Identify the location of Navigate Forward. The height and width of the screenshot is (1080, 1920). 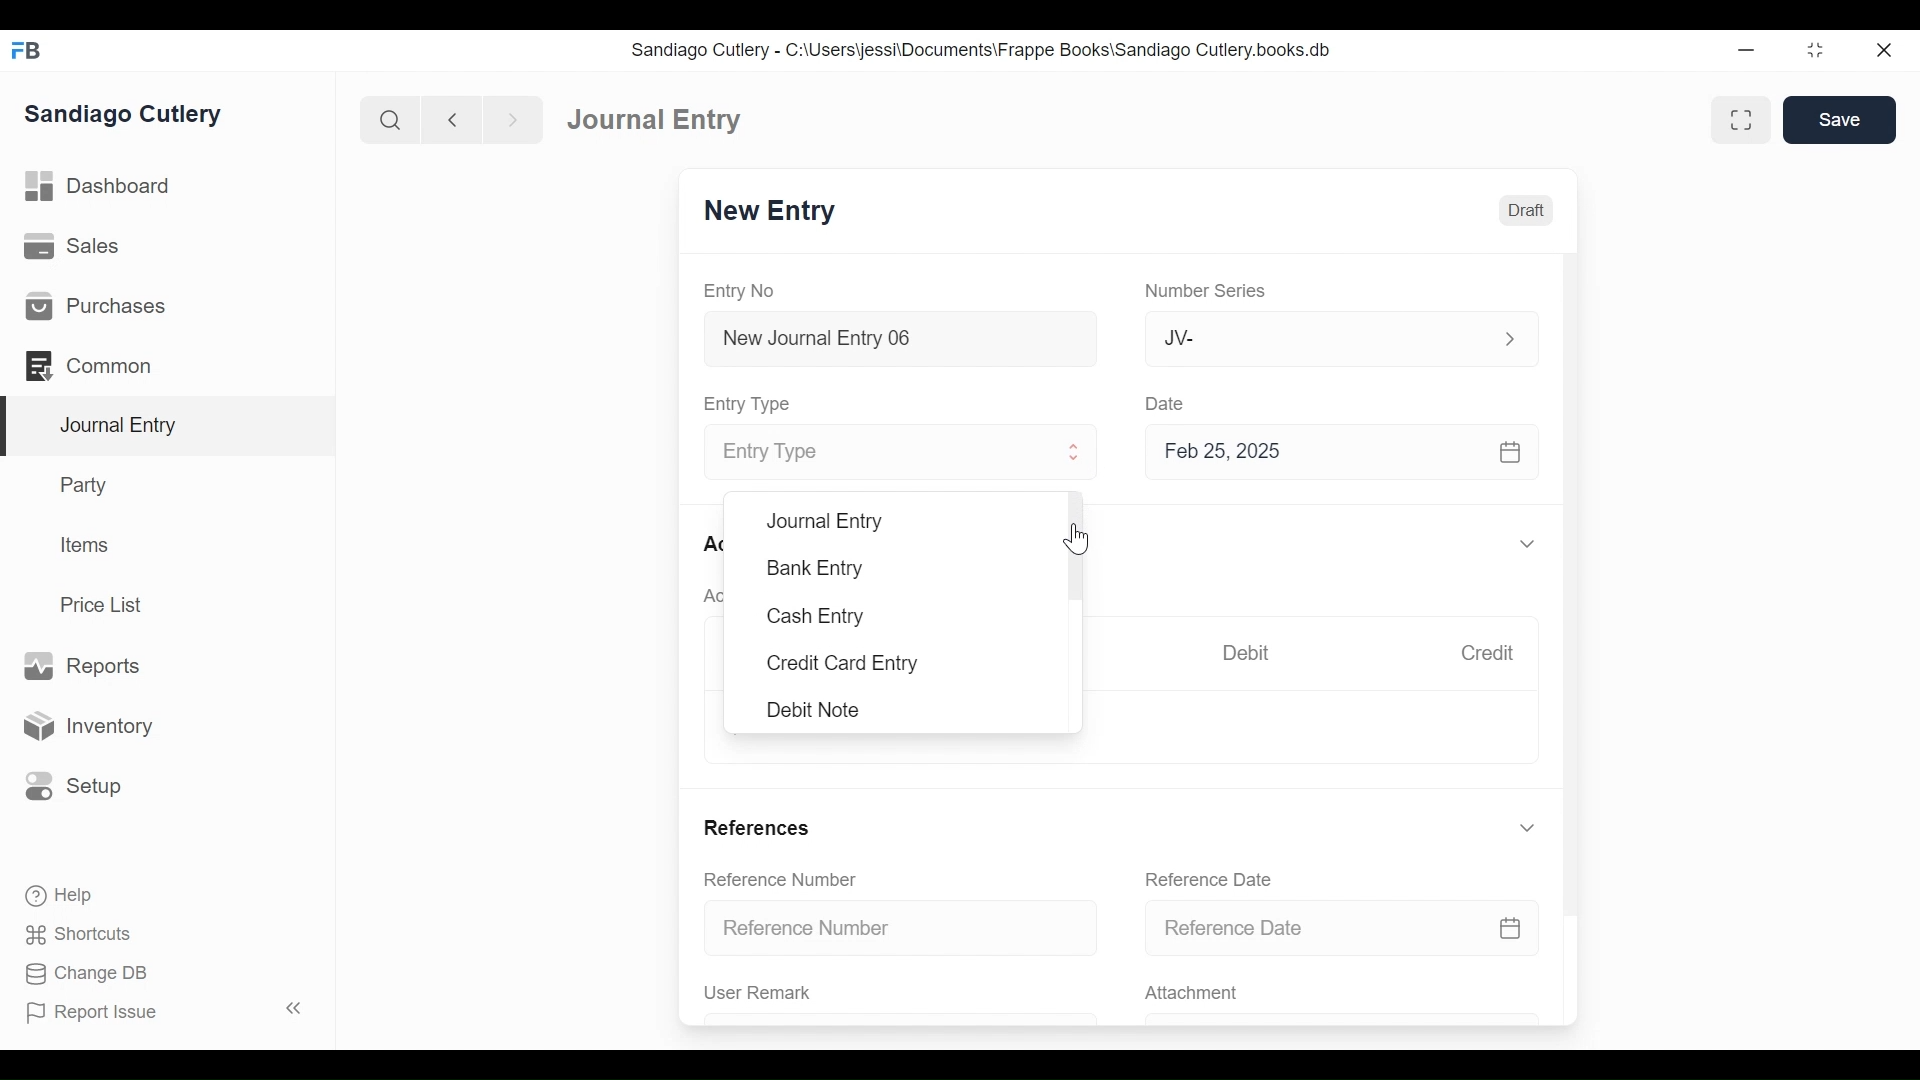
(514, 121).